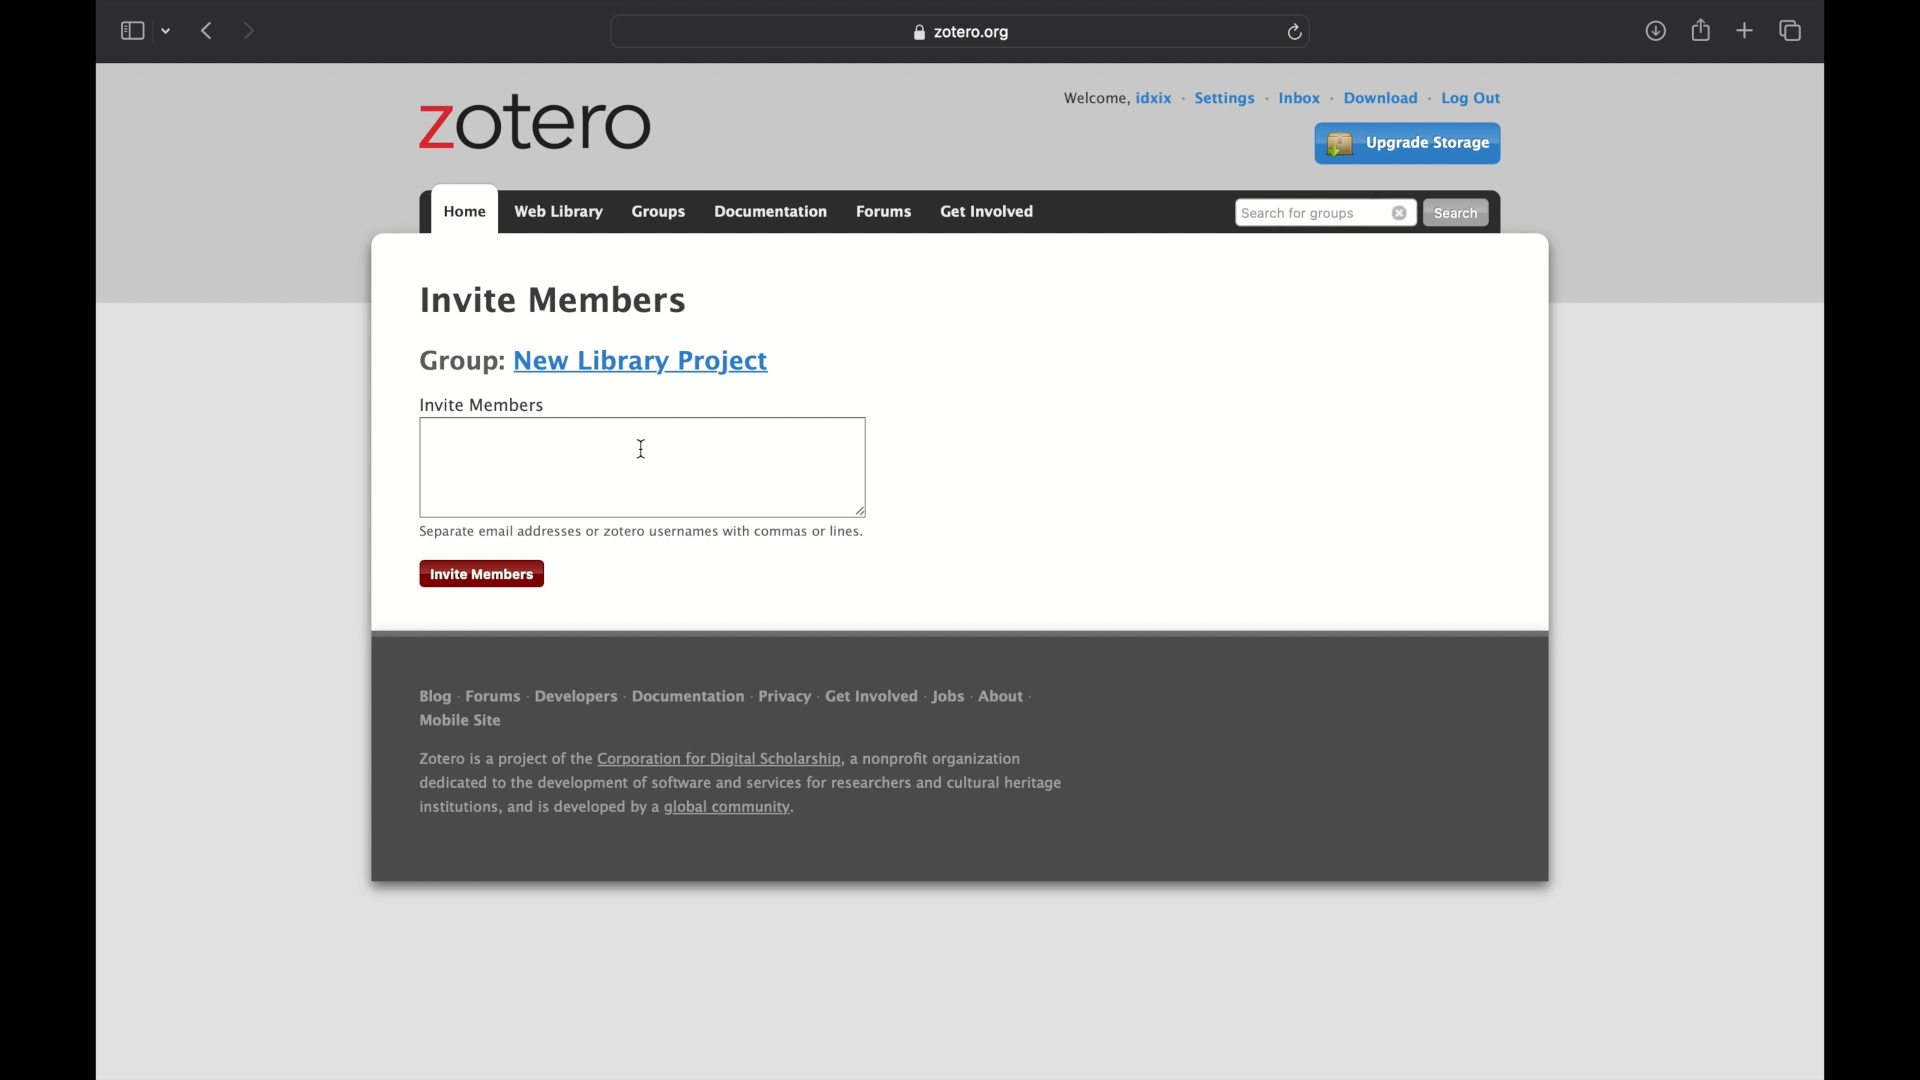 Image resolution: width=1920 pixels, height=1080 pixels. I want to click on zotero, so click(538, 125).